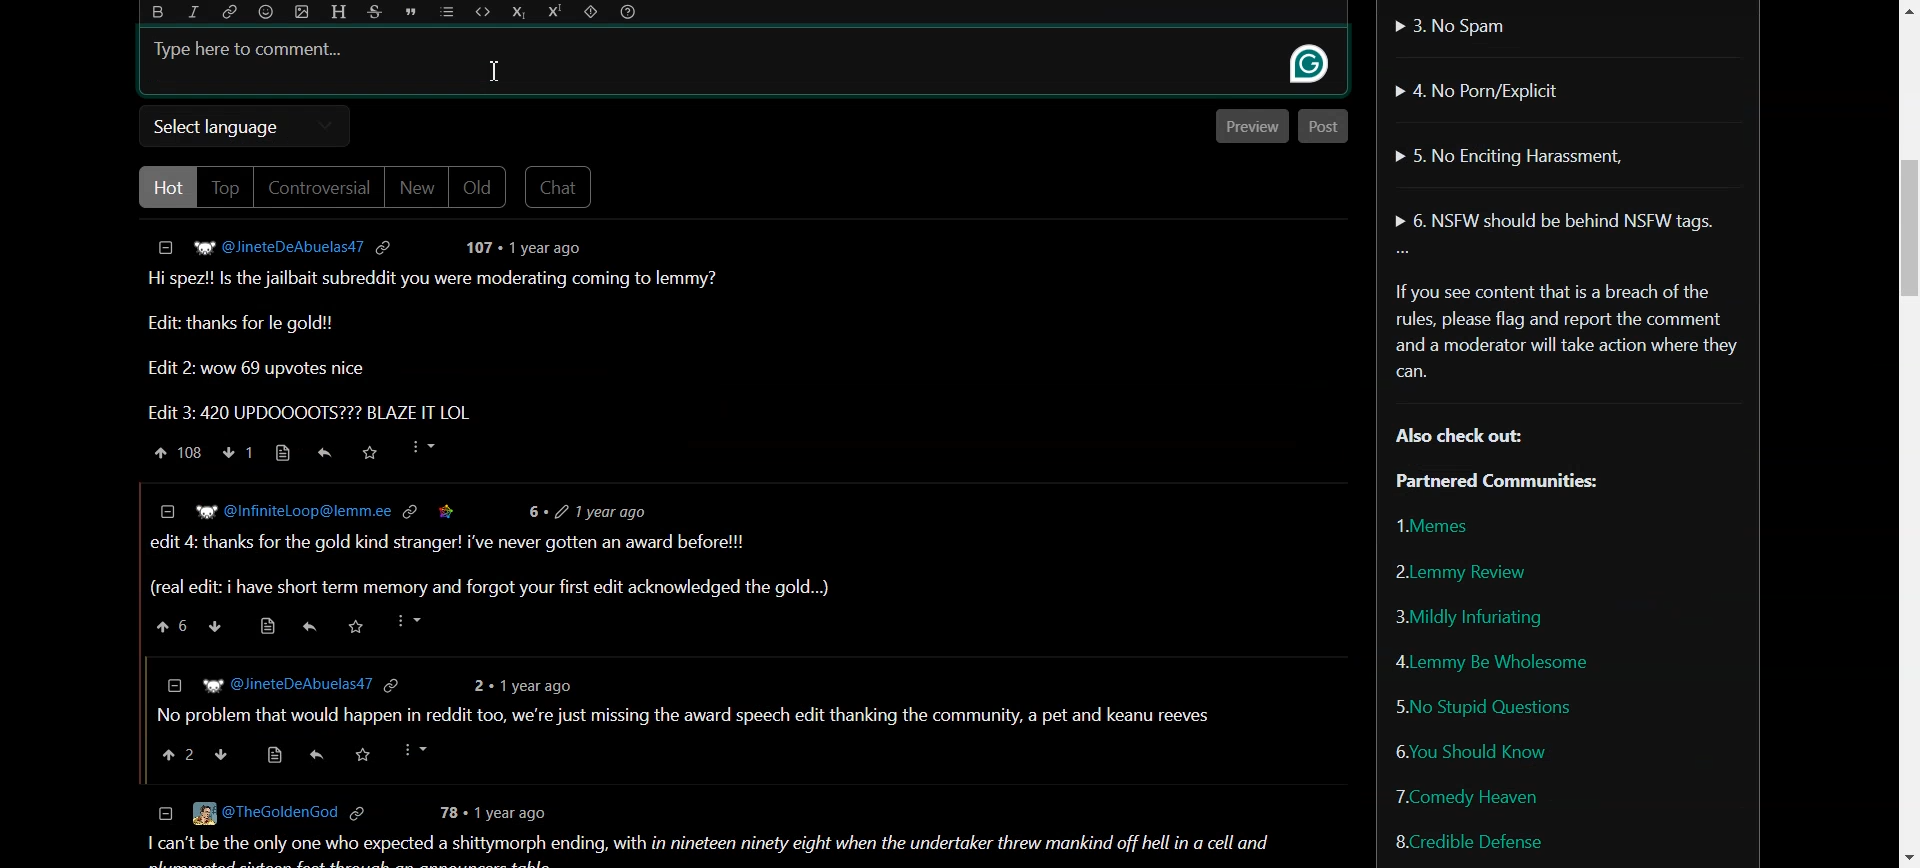 Image resolution: width=1920 pixels, height=868 pixels. I want to click on collapse, so click(172, 686).